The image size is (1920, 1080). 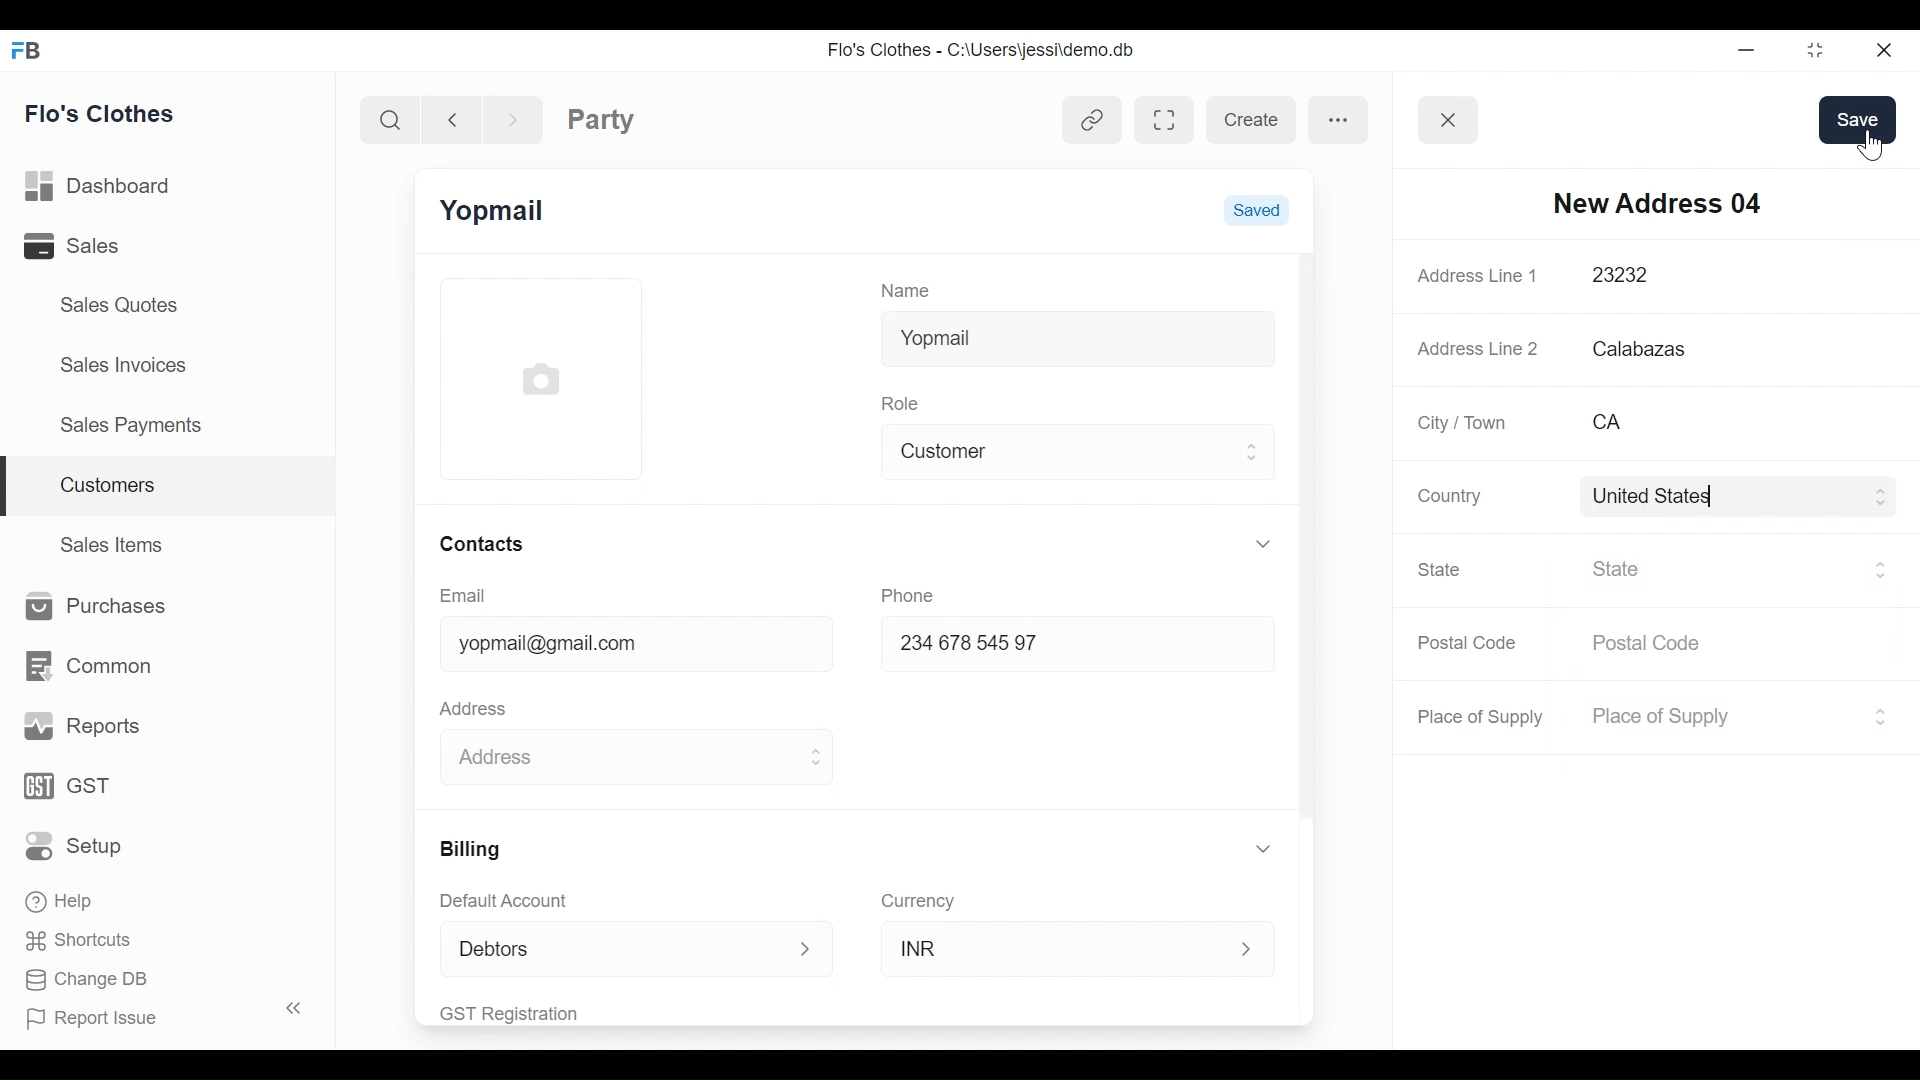 What do you see at coordinates (1873, 148) in the screenshot?
I see `cursor` at bounding box center [1873, 148].